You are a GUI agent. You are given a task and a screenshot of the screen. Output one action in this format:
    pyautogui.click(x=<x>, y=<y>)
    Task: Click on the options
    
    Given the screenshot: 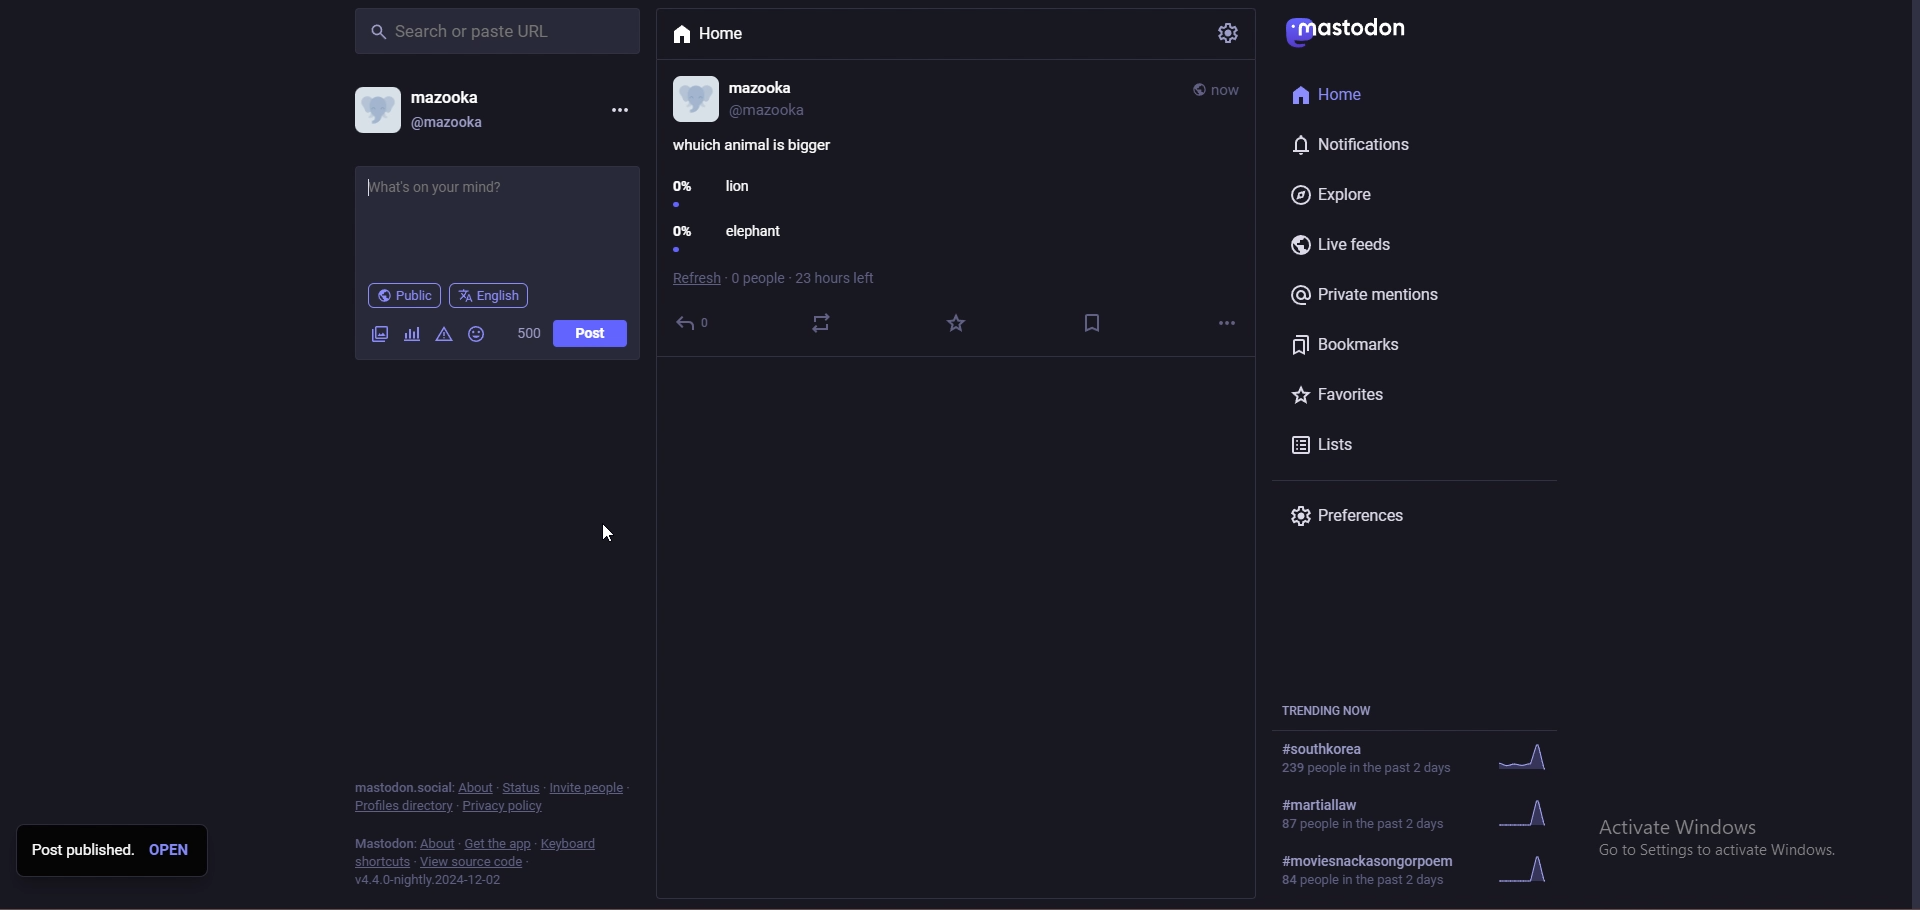 What is the action you would take?
    pyautogui.click(x=1227, y=323)
    